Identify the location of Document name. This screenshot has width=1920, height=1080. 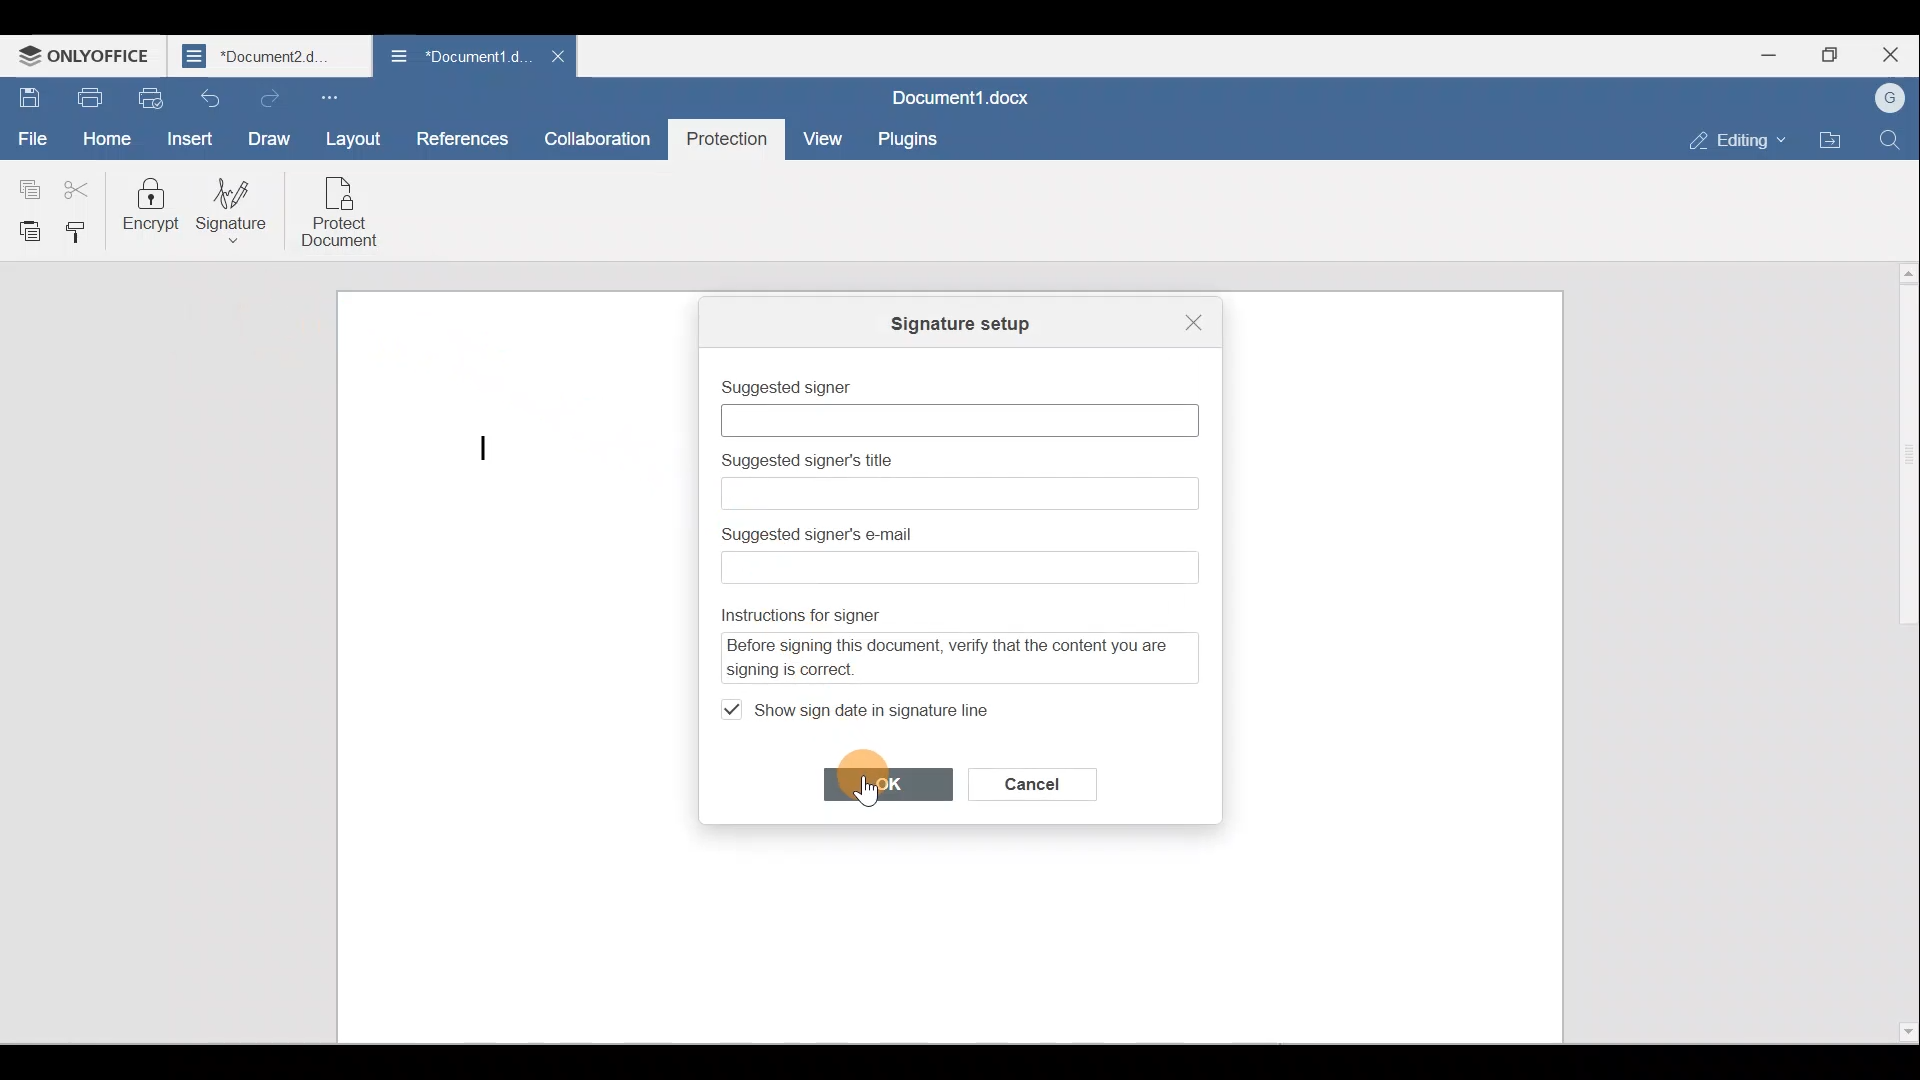
(272, 57).